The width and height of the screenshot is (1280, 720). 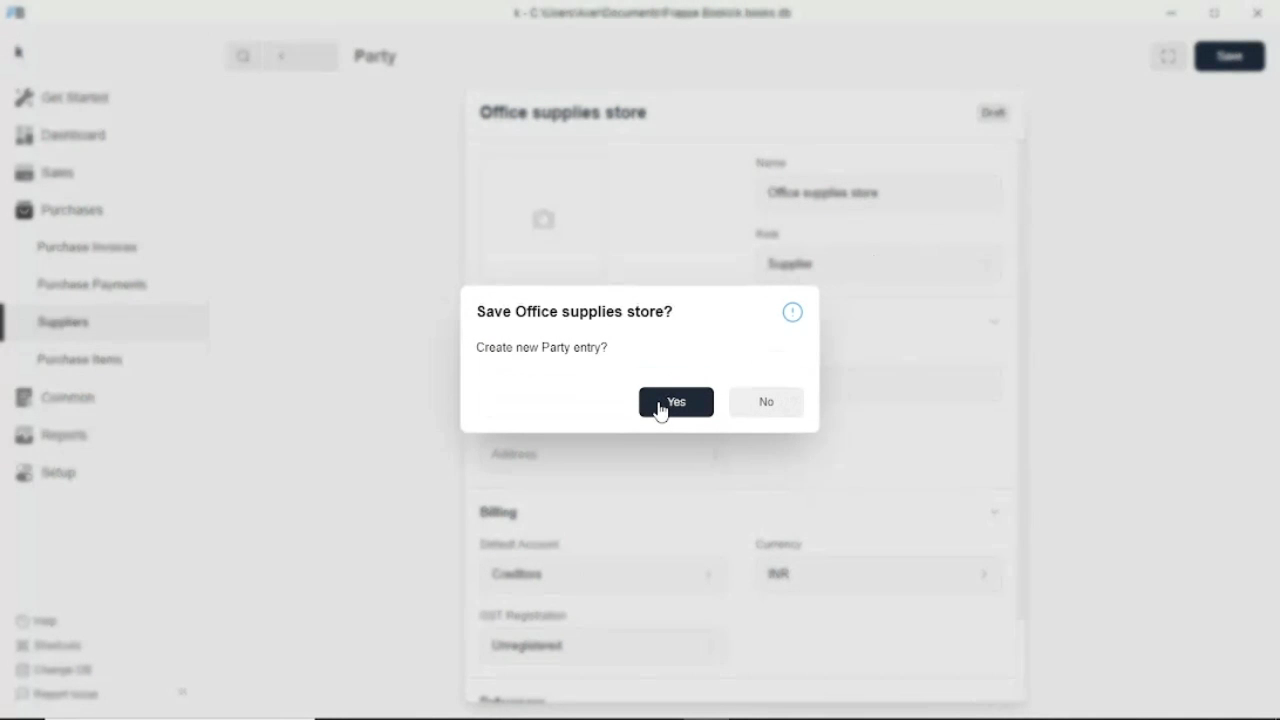 What do you see at coordinates (1171, 13) in the screenshot?
I see `Minimize` at bounding box center [1171, 13].